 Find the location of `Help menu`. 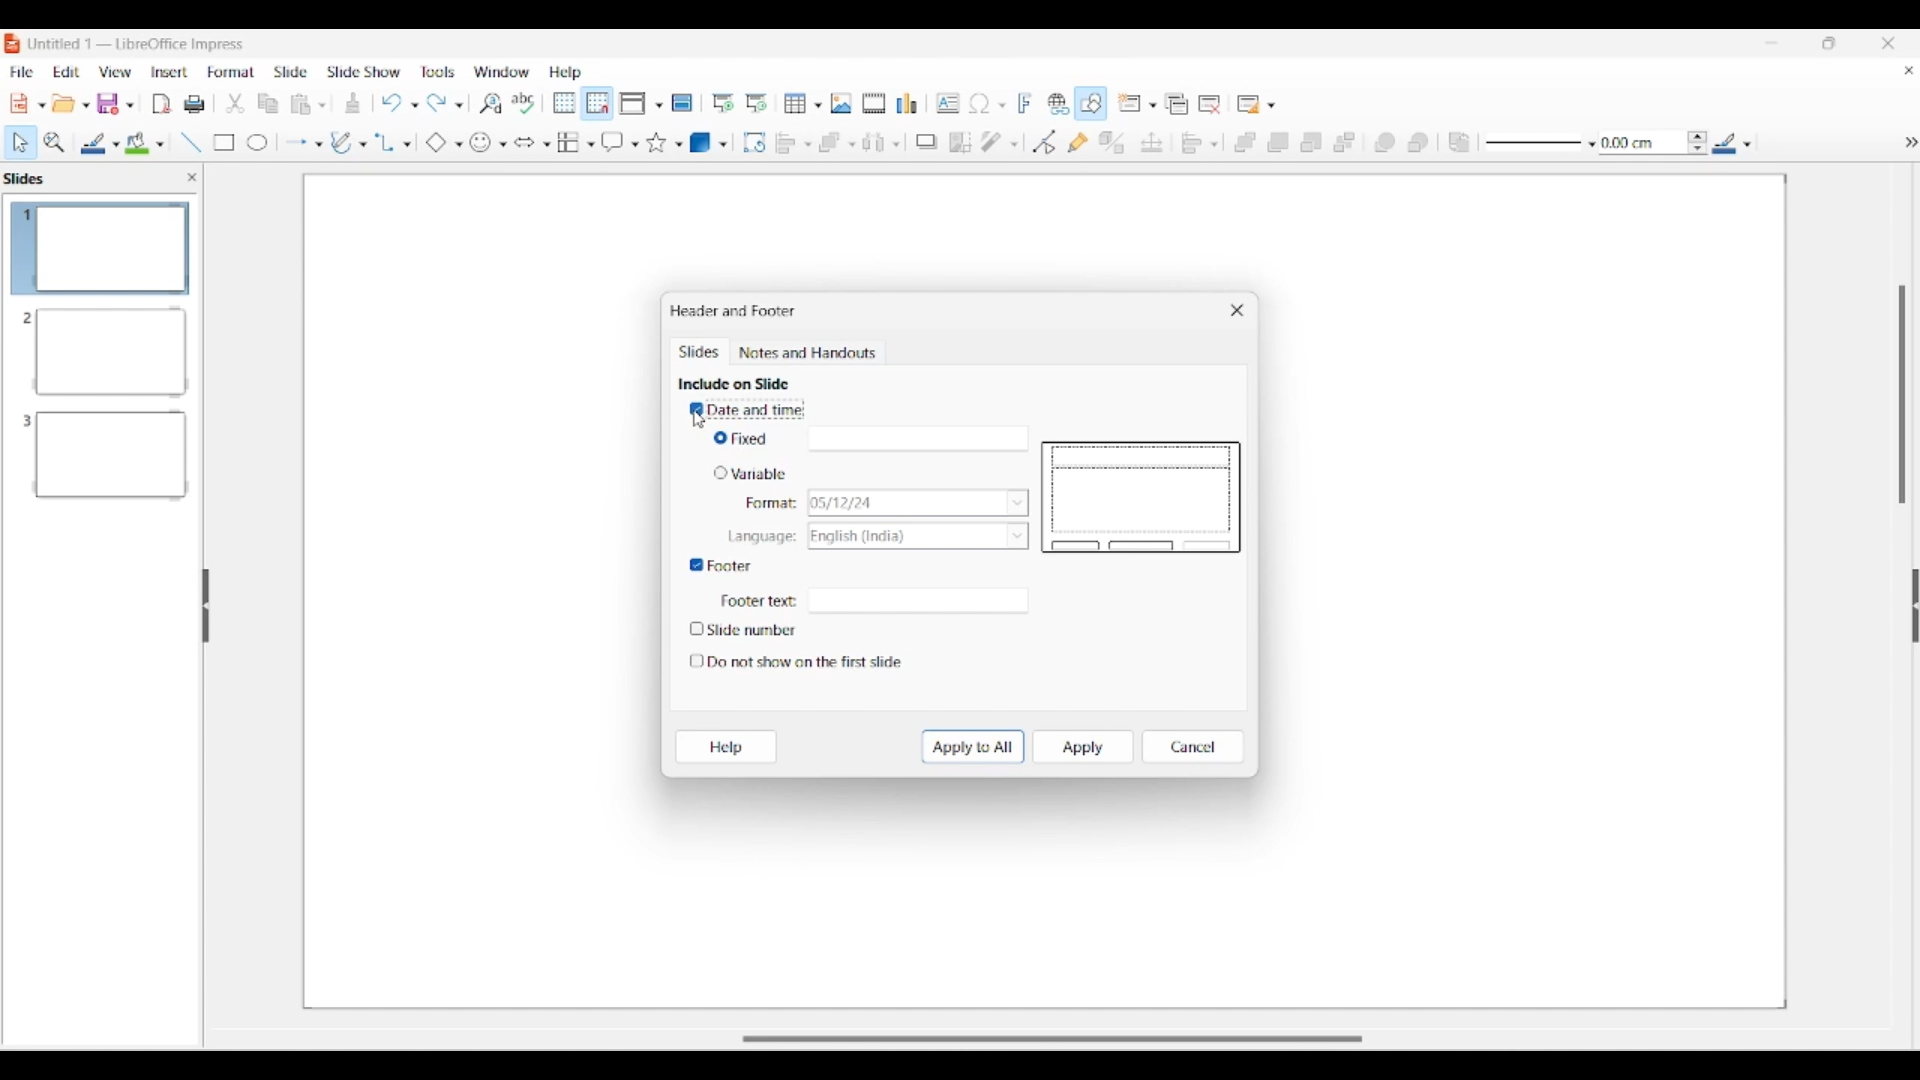

Help menu is located at coordinates (566, 73).